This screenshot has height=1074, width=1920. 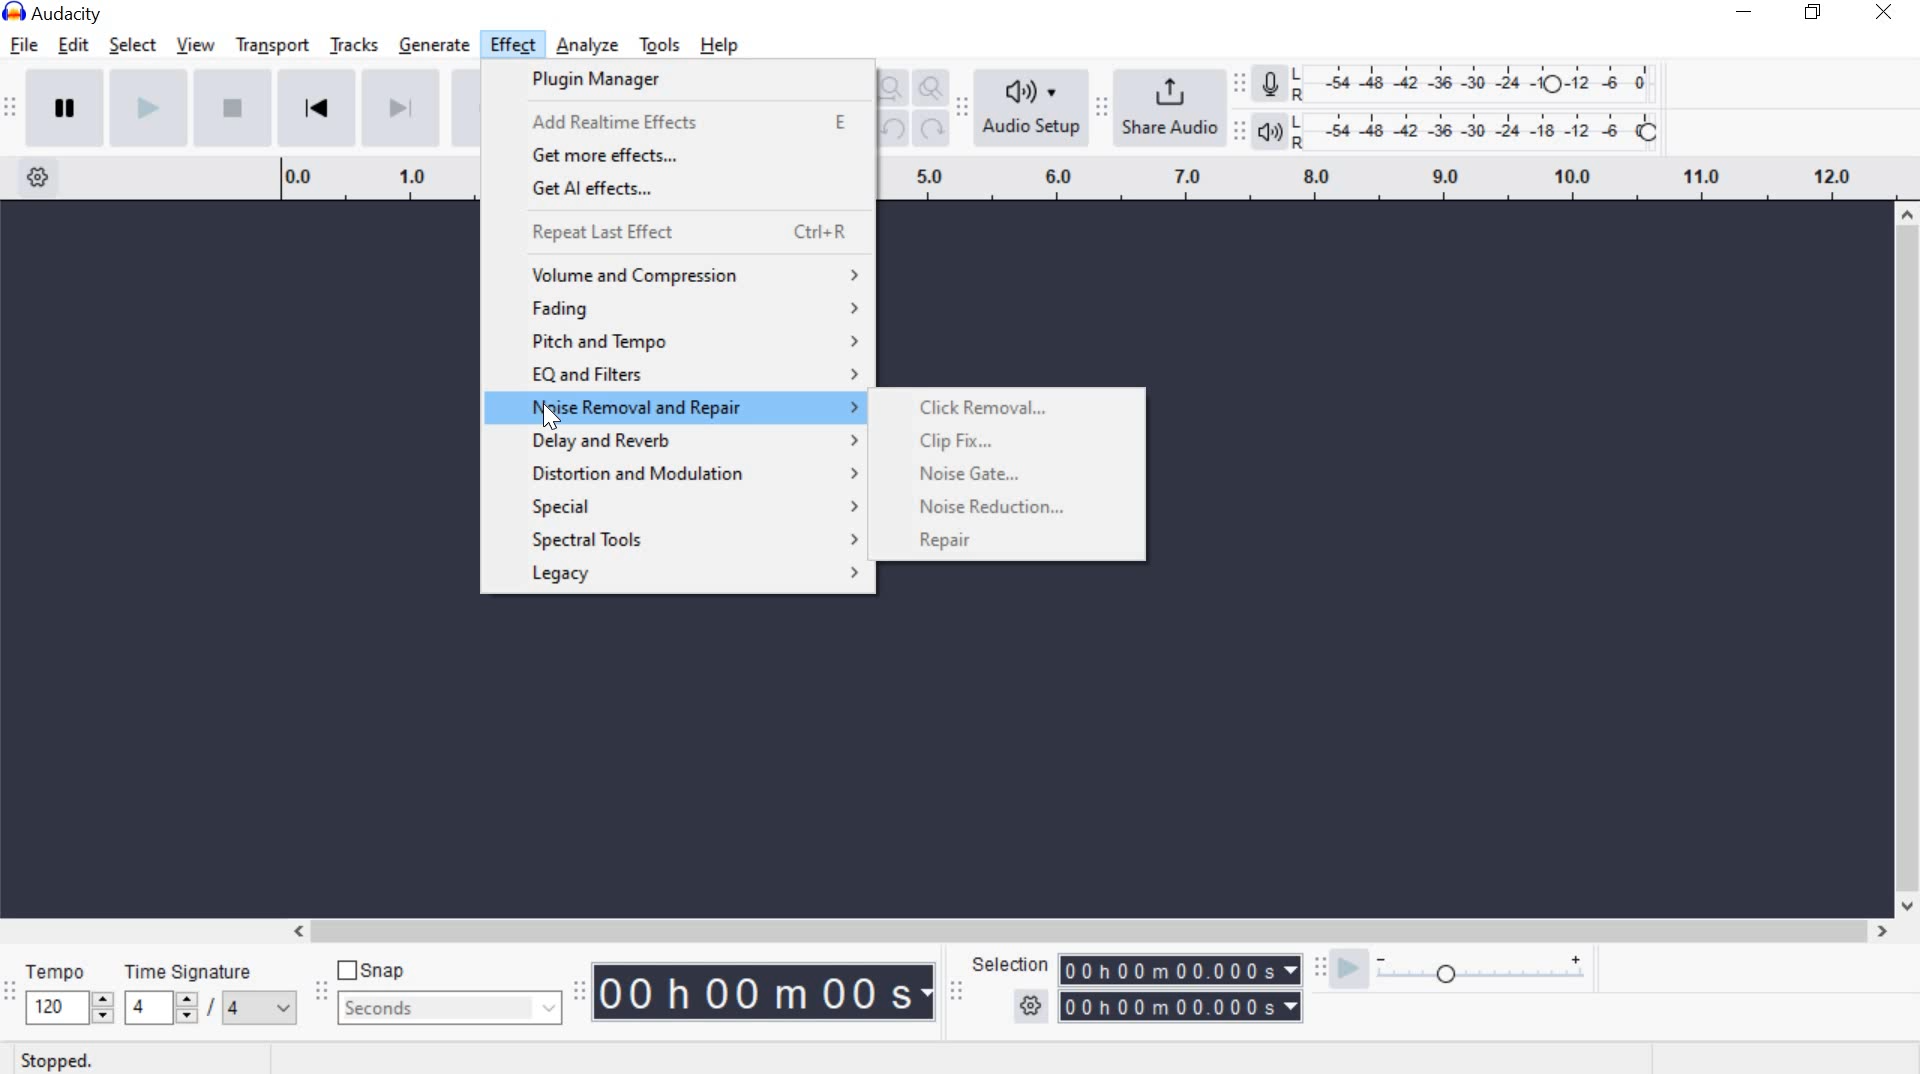 What do you see at coordinates (695, 508) in the screenshot?
I see `special` at bounding box center [695, 508].